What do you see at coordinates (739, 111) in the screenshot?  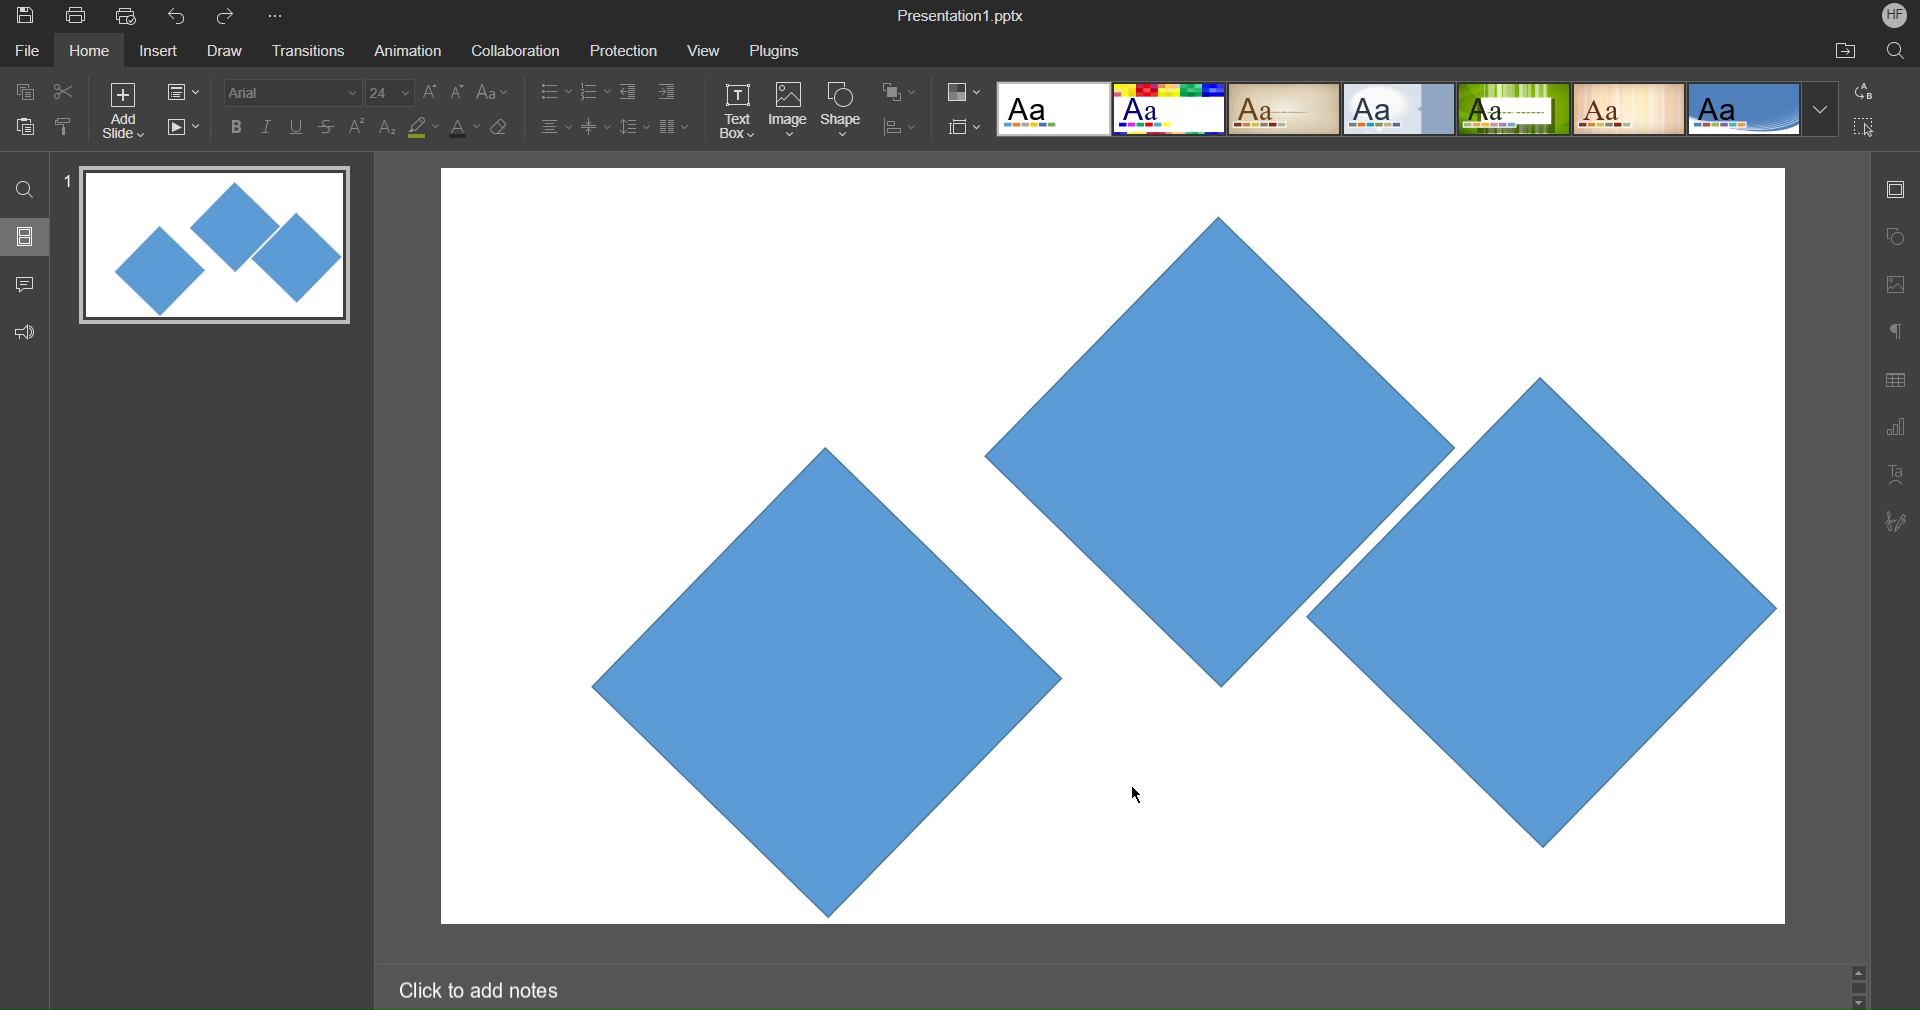 I see `Text Box` at bounding box center [739, 111].